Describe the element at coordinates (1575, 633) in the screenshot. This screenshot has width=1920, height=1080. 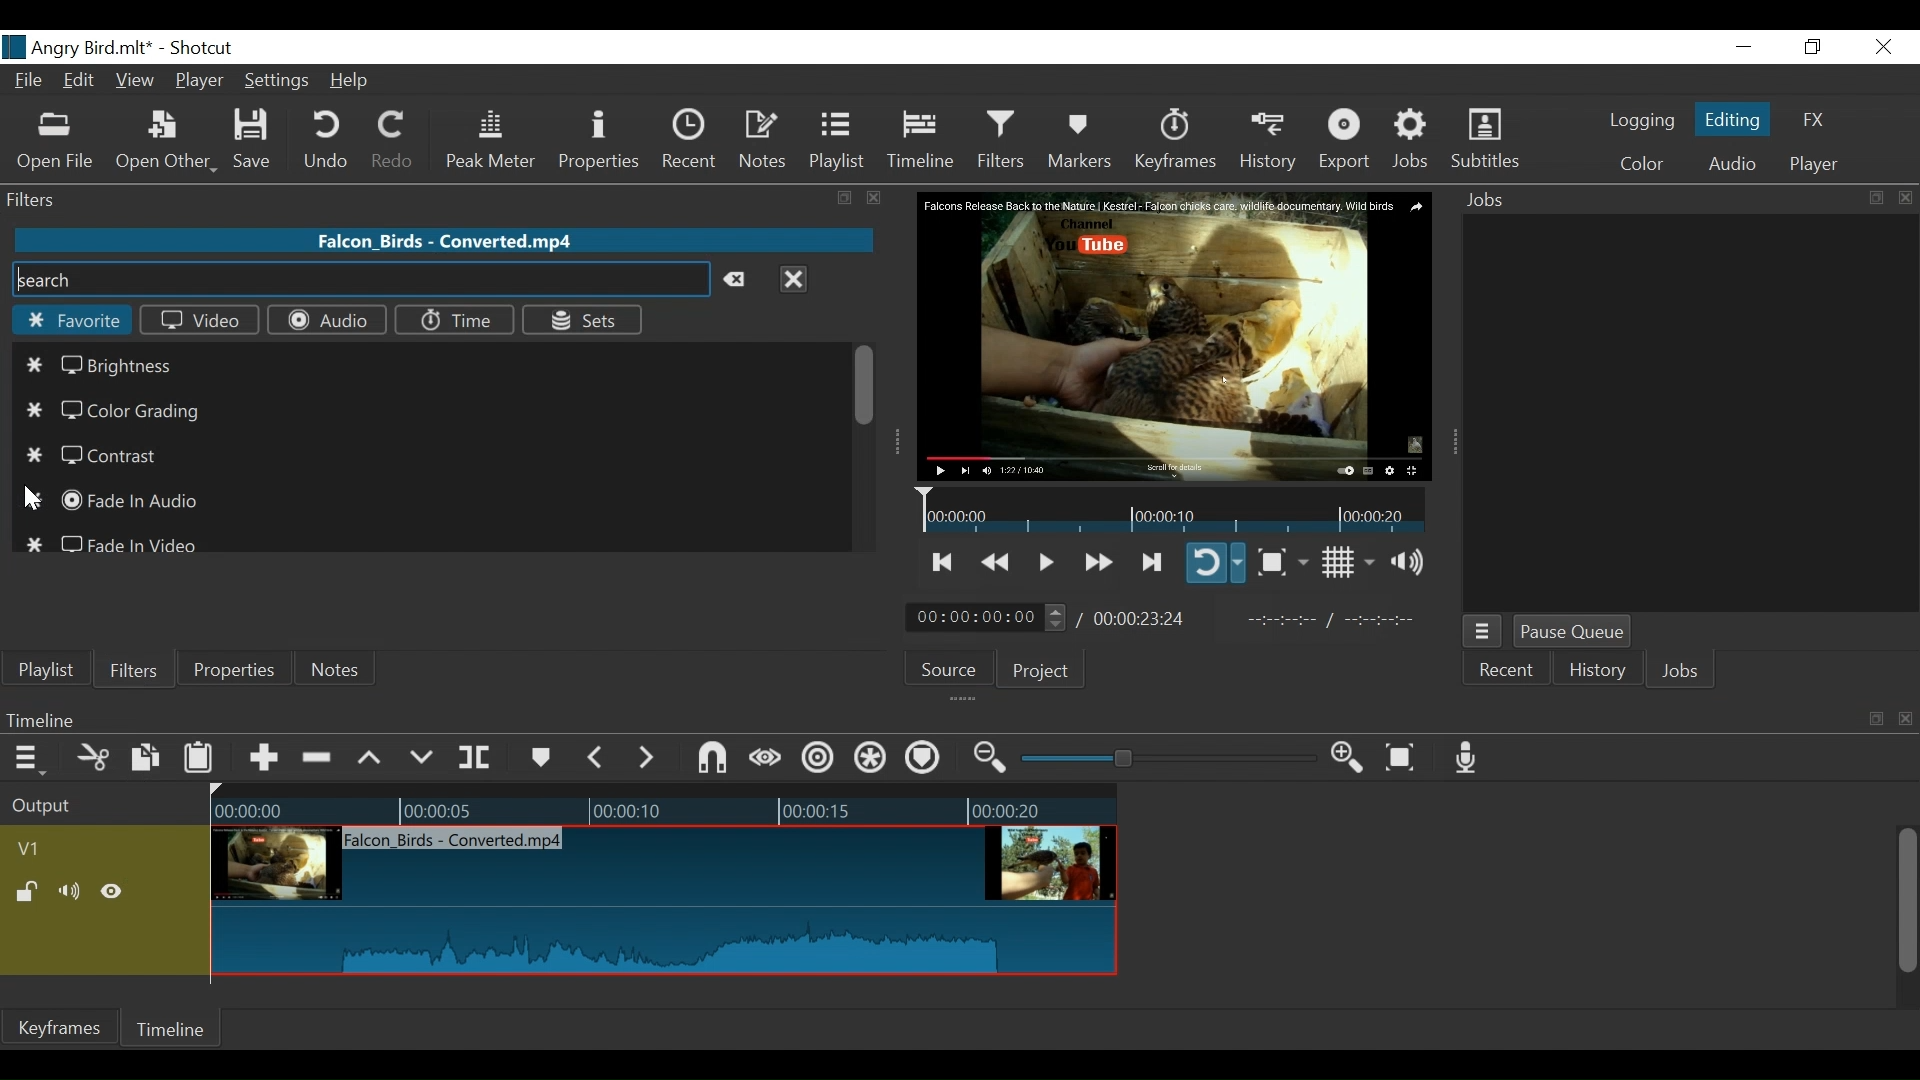
I see `Pause Queue` at that location.